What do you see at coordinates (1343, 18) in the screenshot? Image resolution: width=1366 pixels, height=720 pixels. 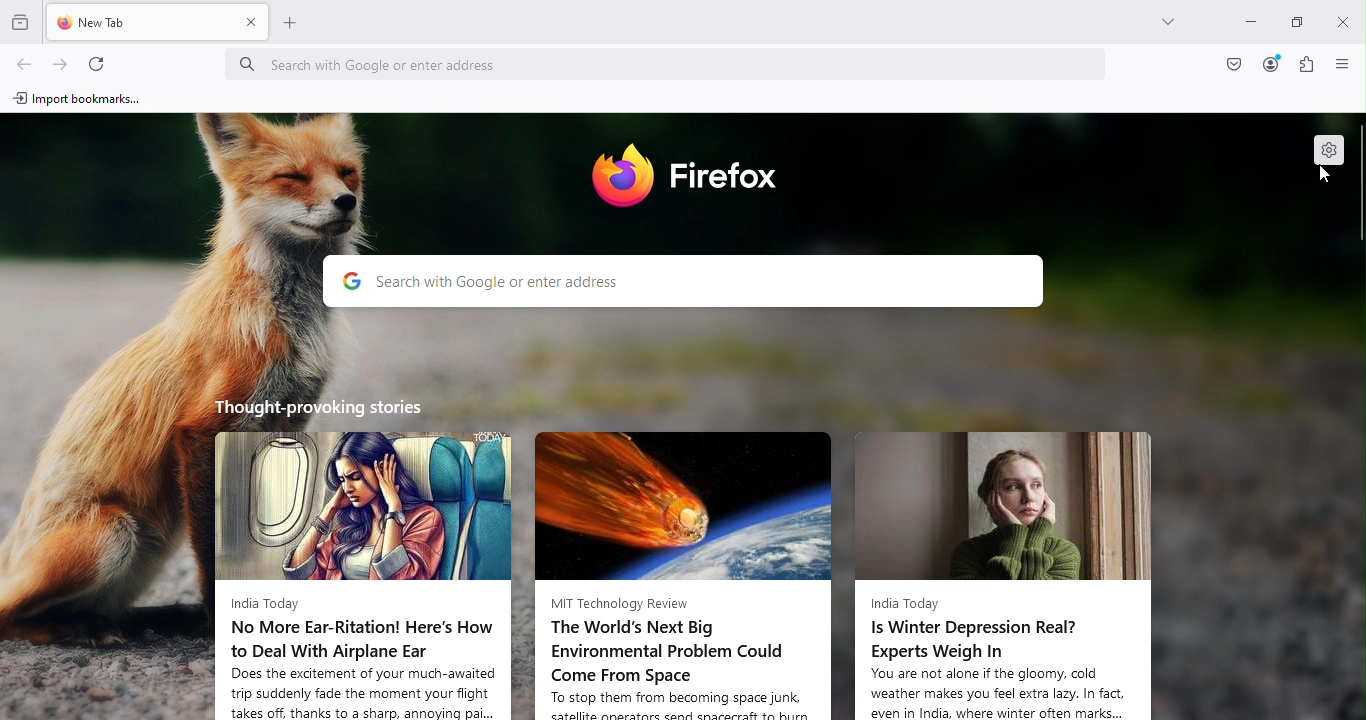 I see `Close` at bounding box center [1343, 18].